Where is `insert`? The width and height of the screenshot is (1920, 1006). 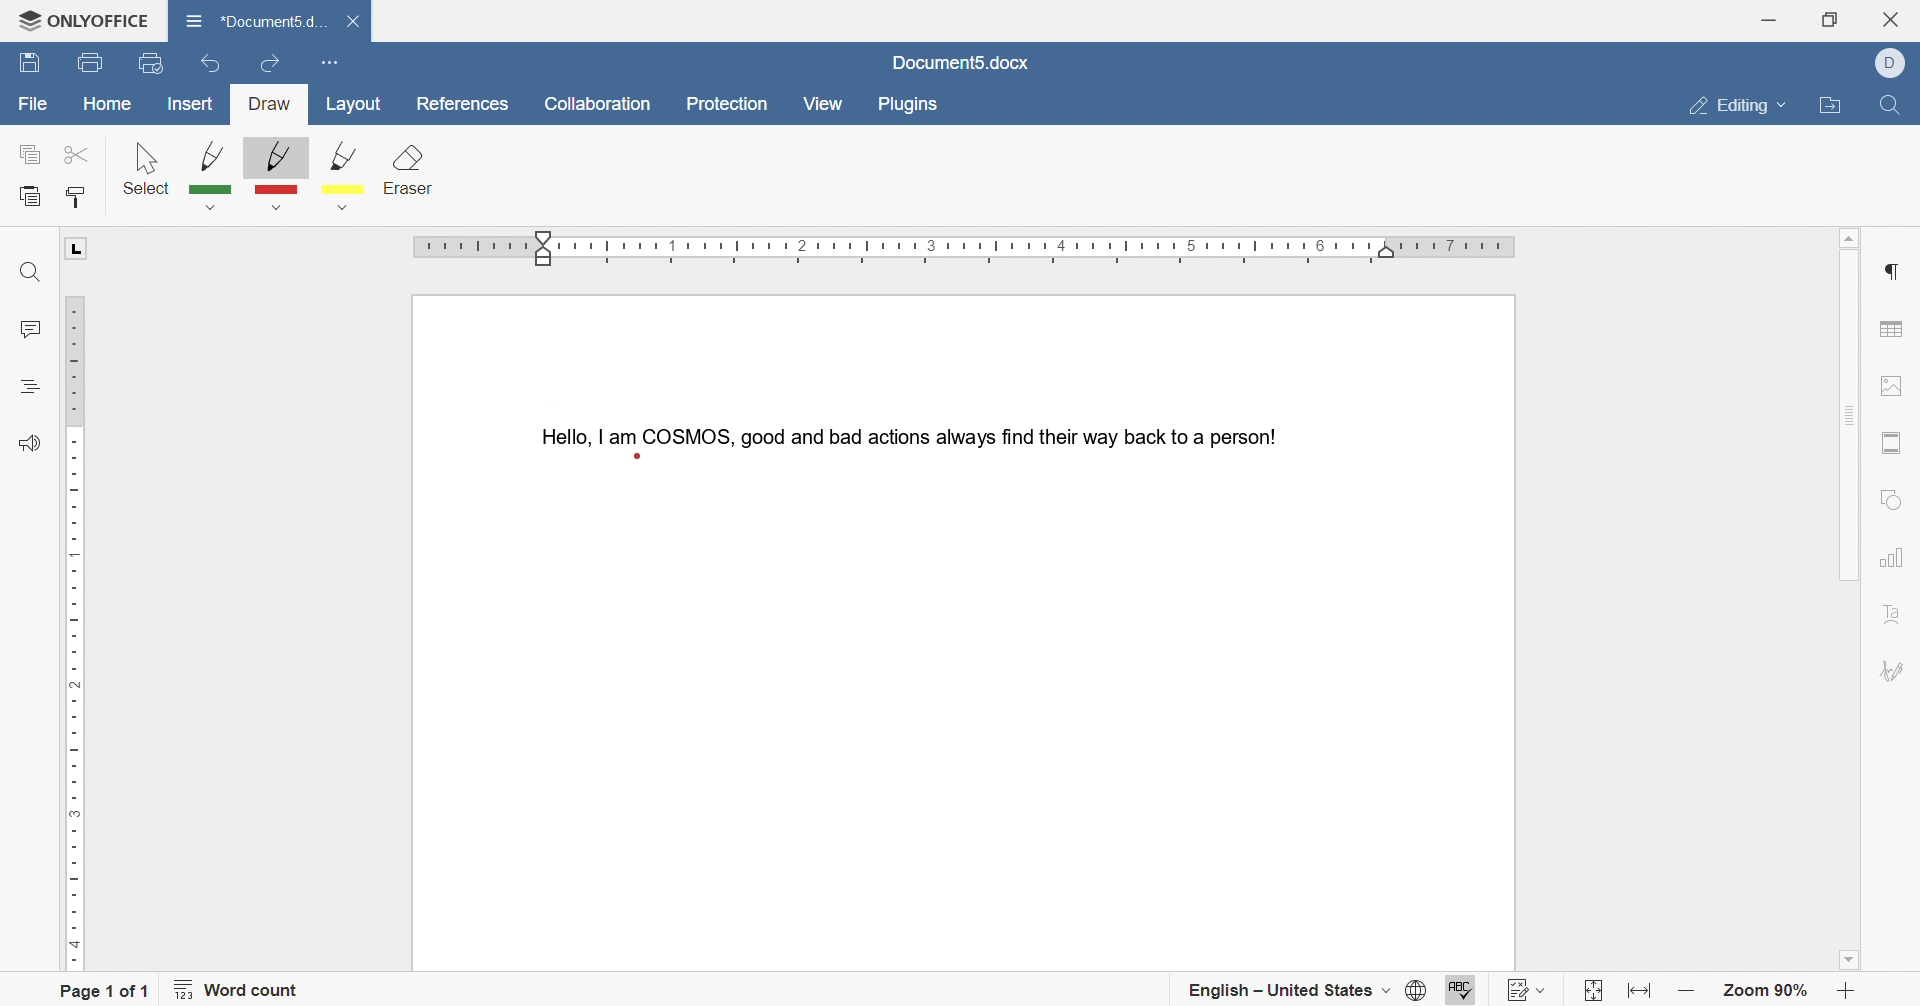
insert is located at coordinates (191, 106).